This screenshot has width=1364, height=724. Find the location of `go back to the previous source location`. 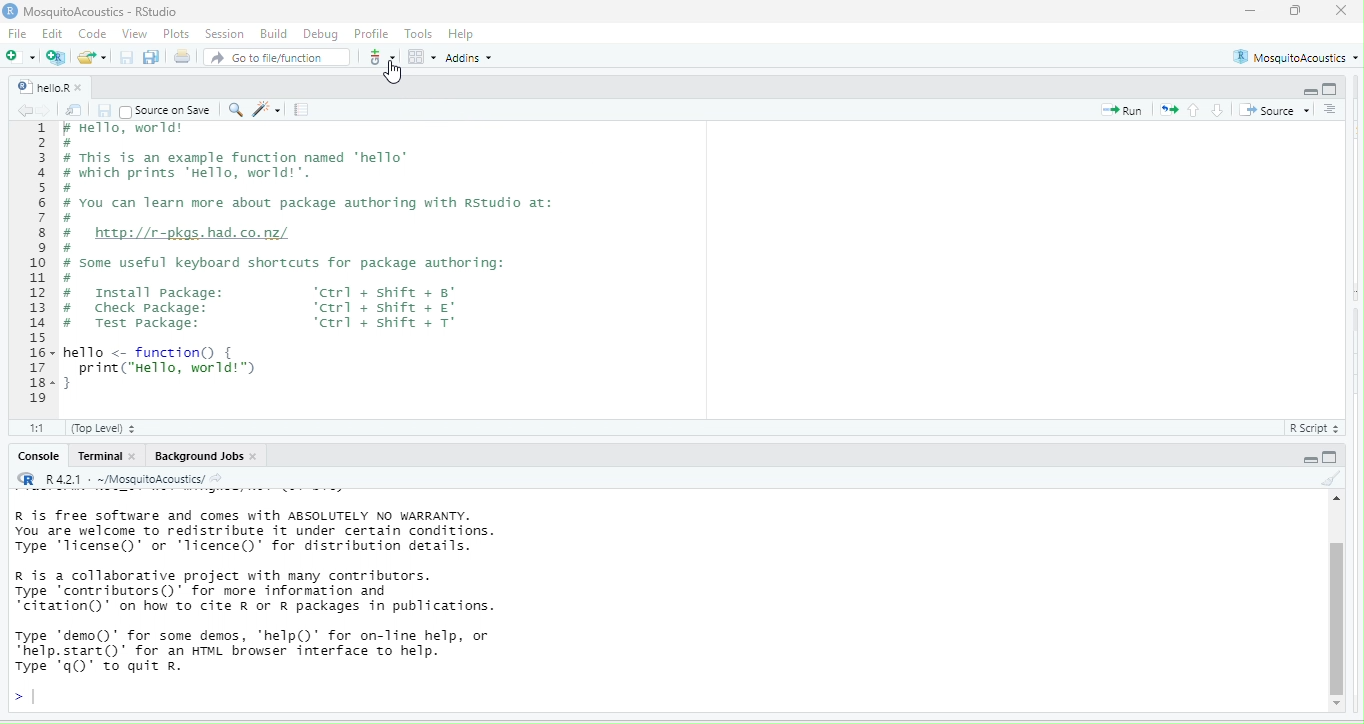

go back to the previous source location is located at coordinates (26, 110).